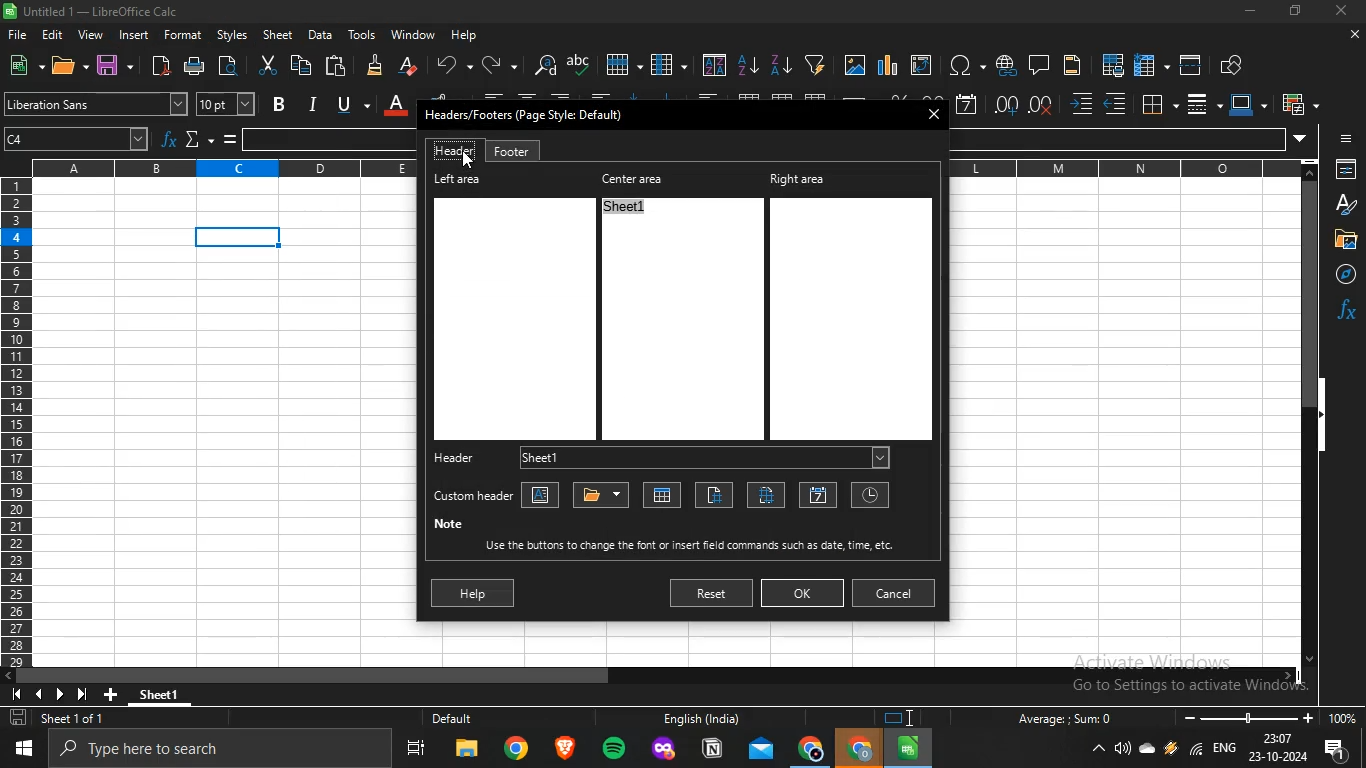 This screenshot has height=768, width=1366. I want to click on scrollbar, so click(1310, 422).